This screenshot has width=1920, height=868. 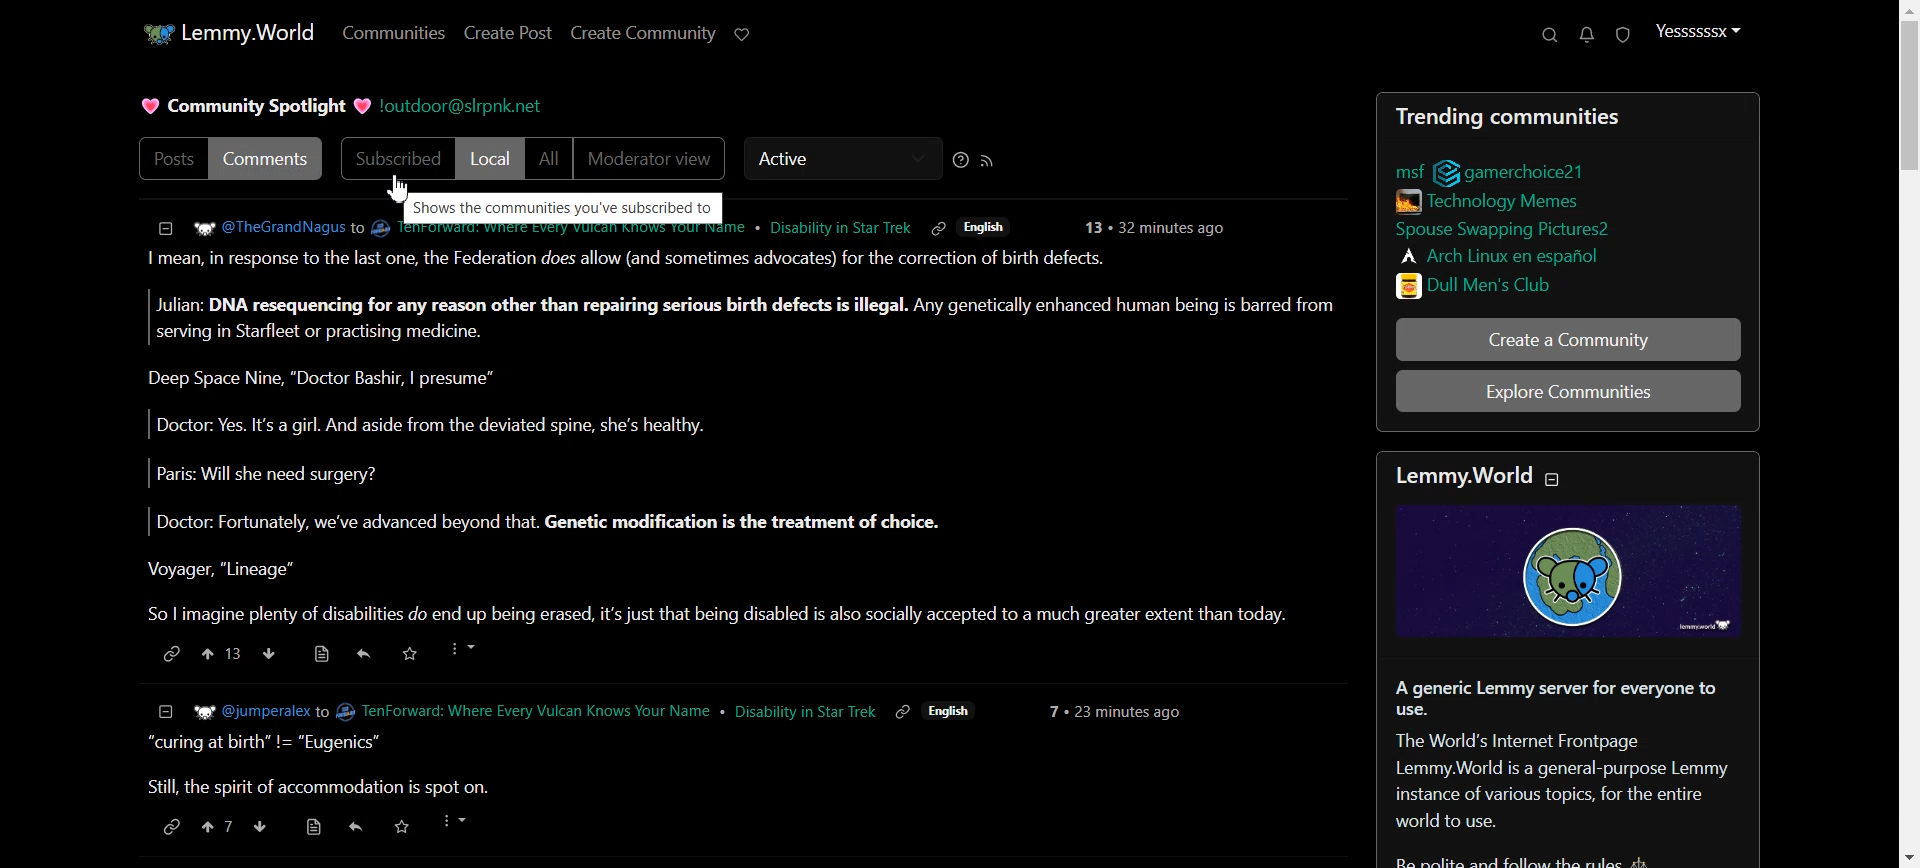 What do you see at coordinates (736, 766) in the screenshot?
I see `posts` at bounding box center [736, 766].